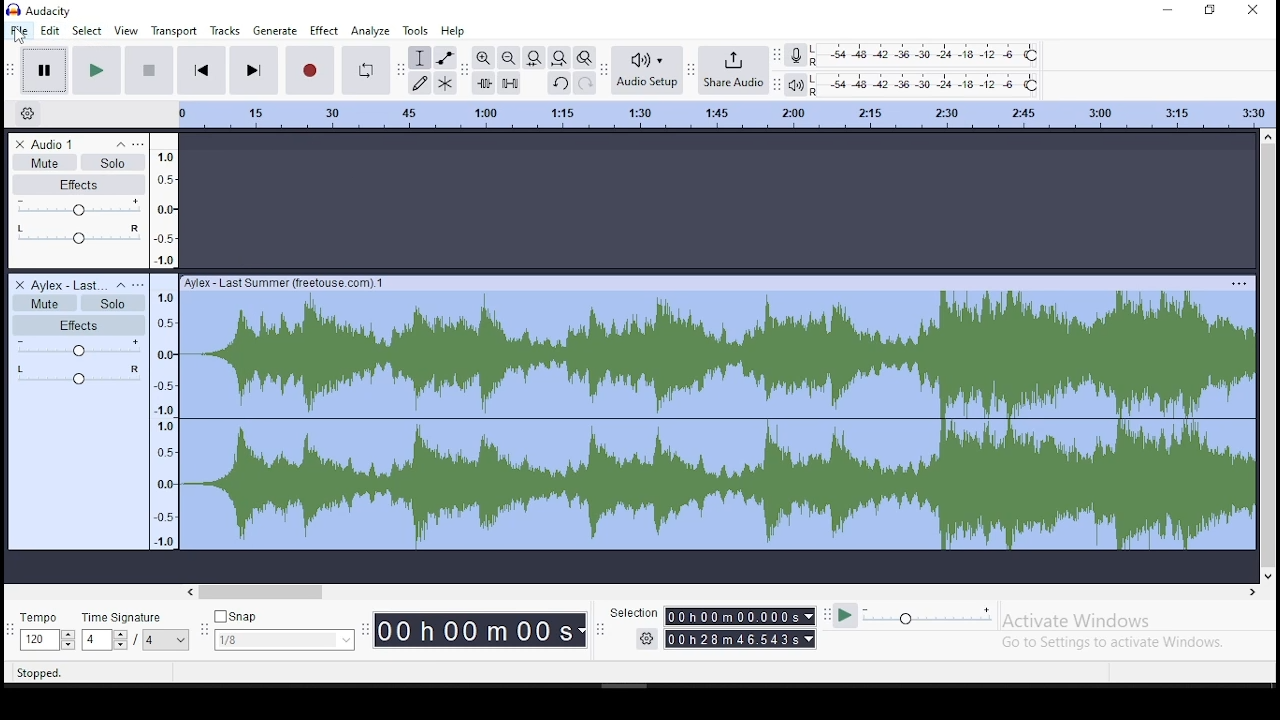 The width and height of the screenshot is (1280, 720). What do you see at coordinates (19, 143) in the screenshot?
I see `delete track` at bounding box center [19, 143].